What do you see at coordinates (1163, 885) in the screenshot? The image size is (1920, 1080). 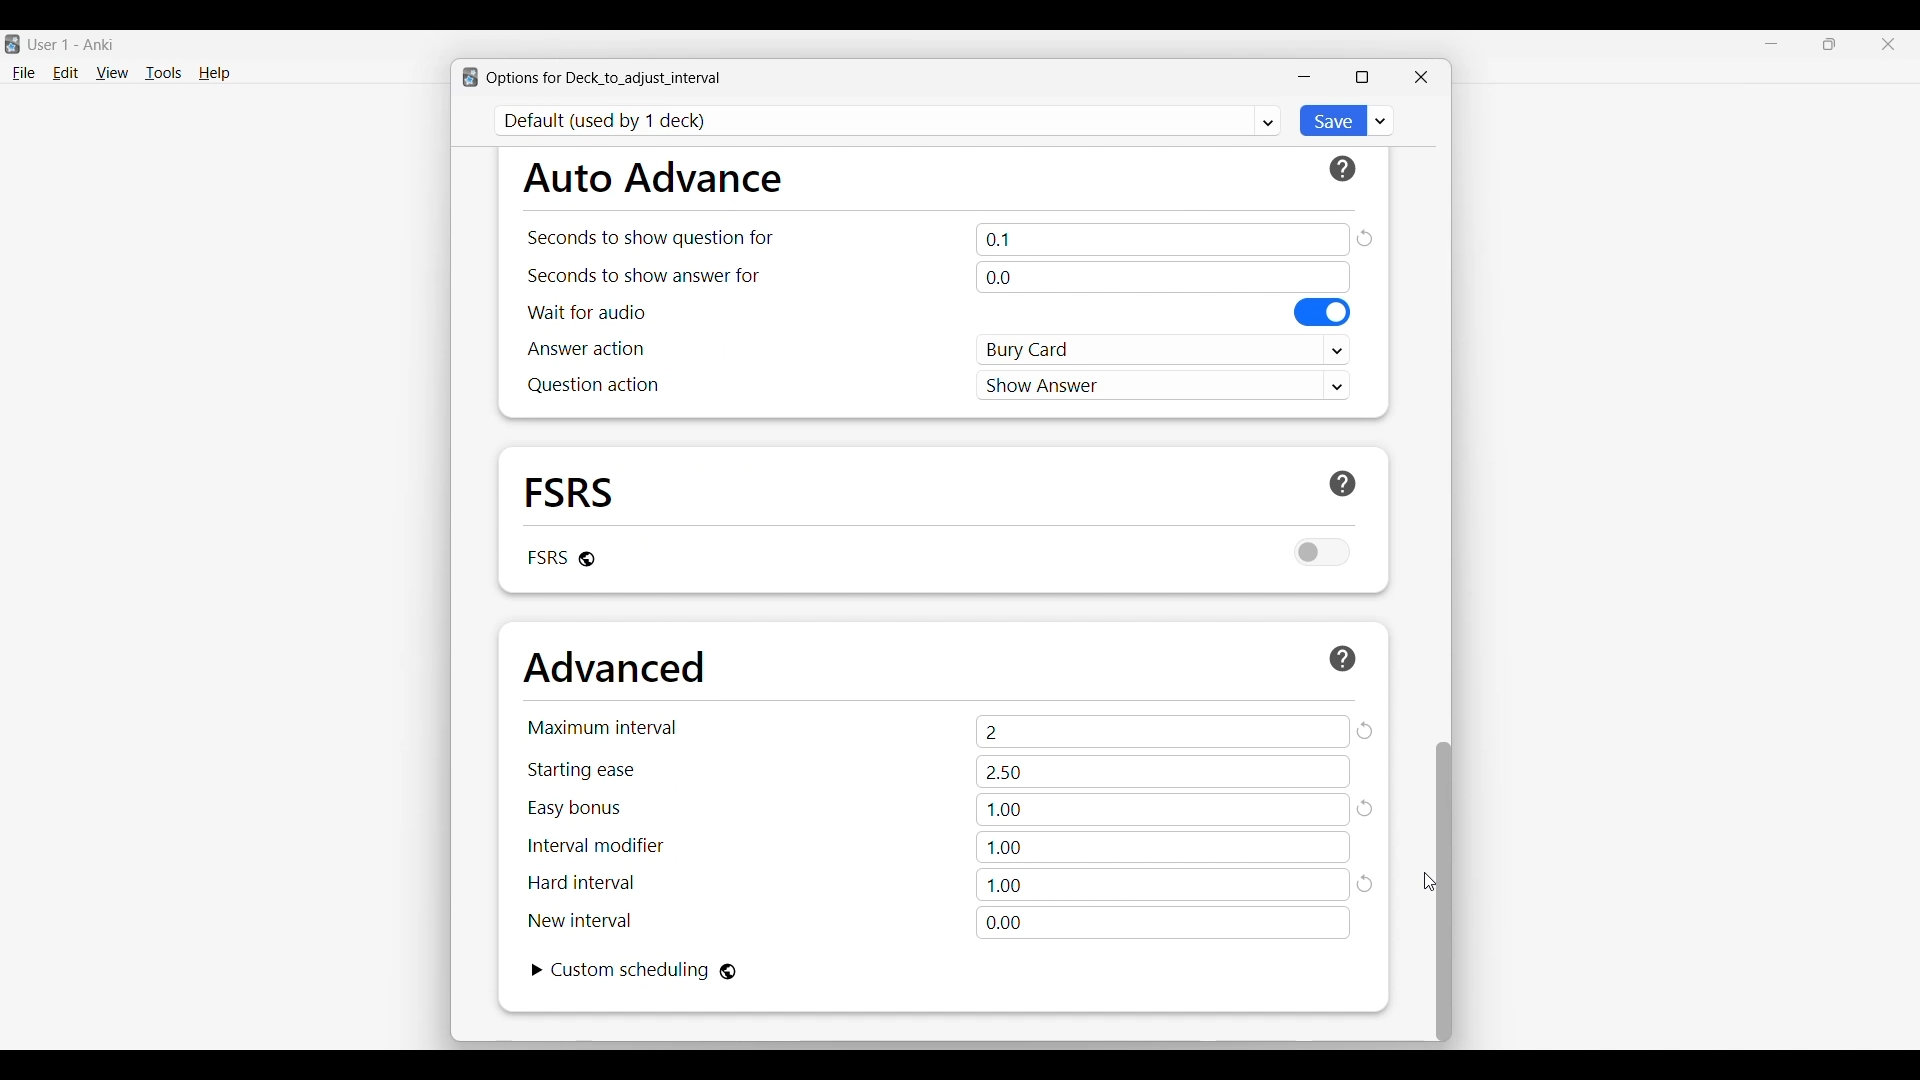 I see `1.00` at bounding box center [1163, 885].